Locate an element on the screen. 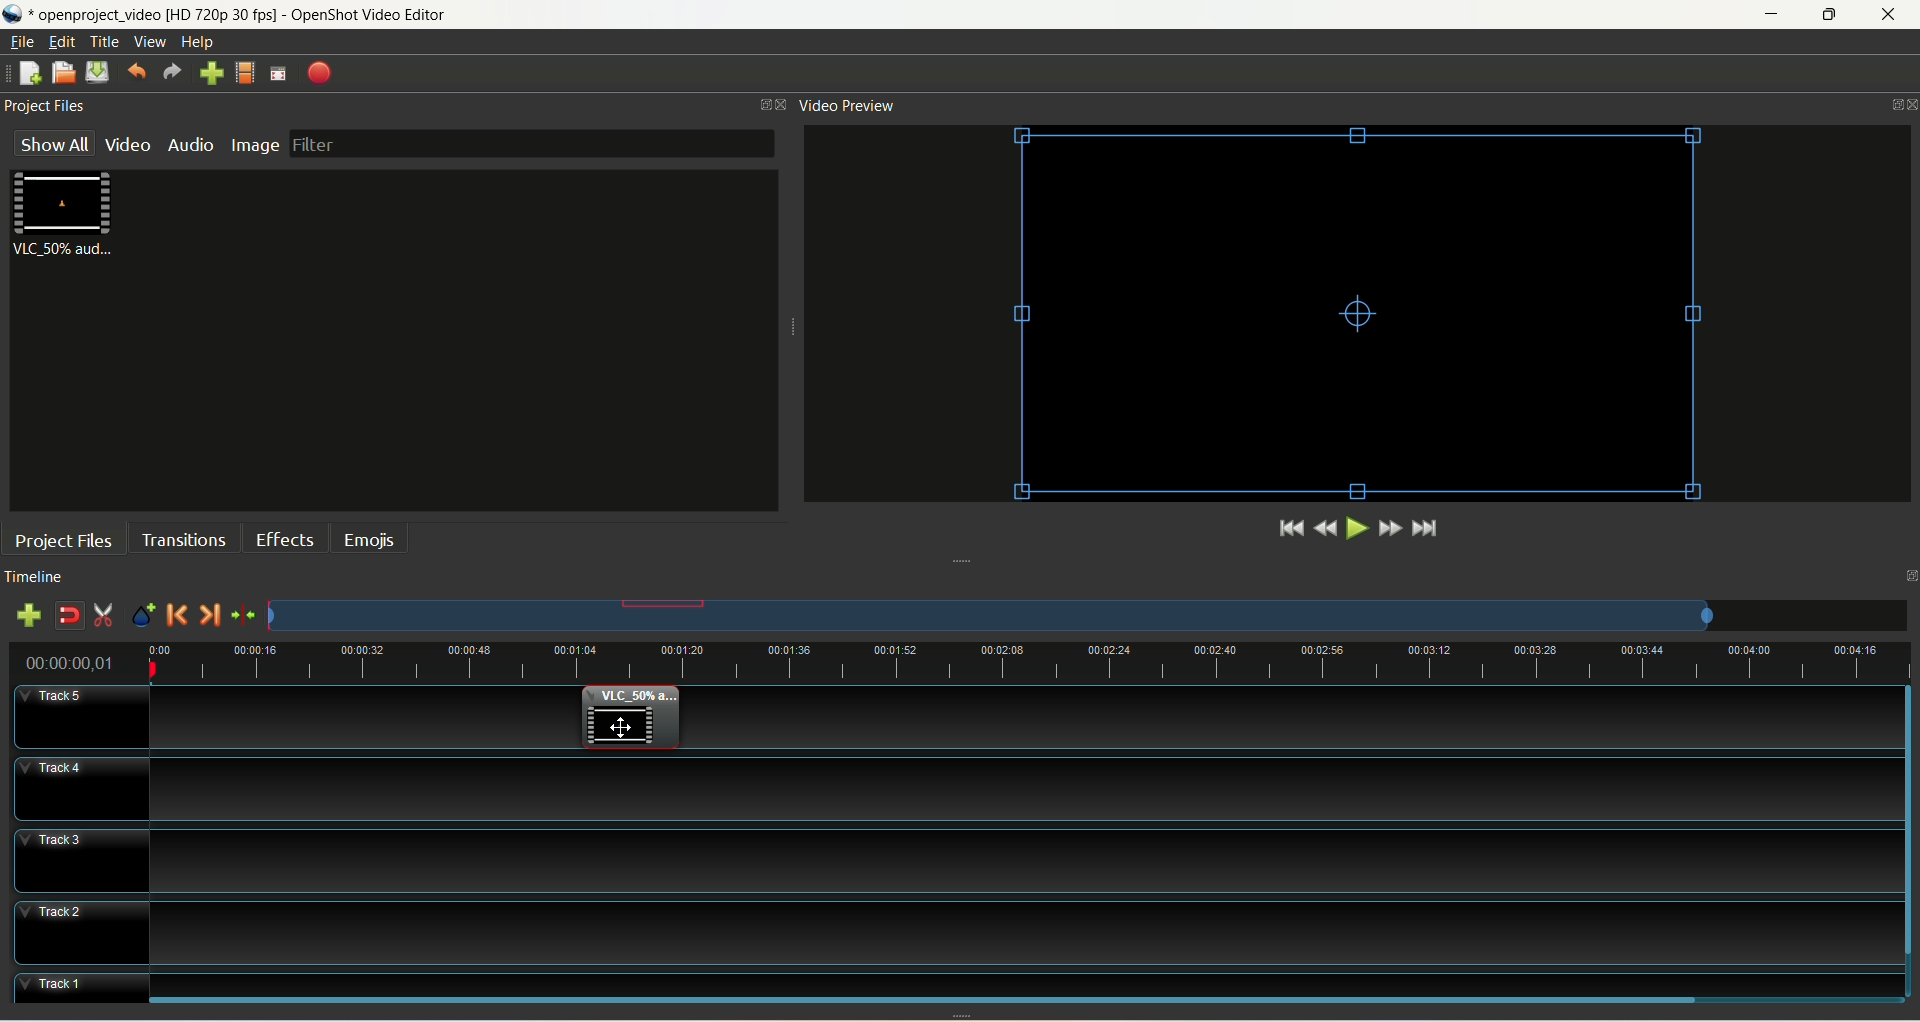  video preview is located at coordinates (850, 107).